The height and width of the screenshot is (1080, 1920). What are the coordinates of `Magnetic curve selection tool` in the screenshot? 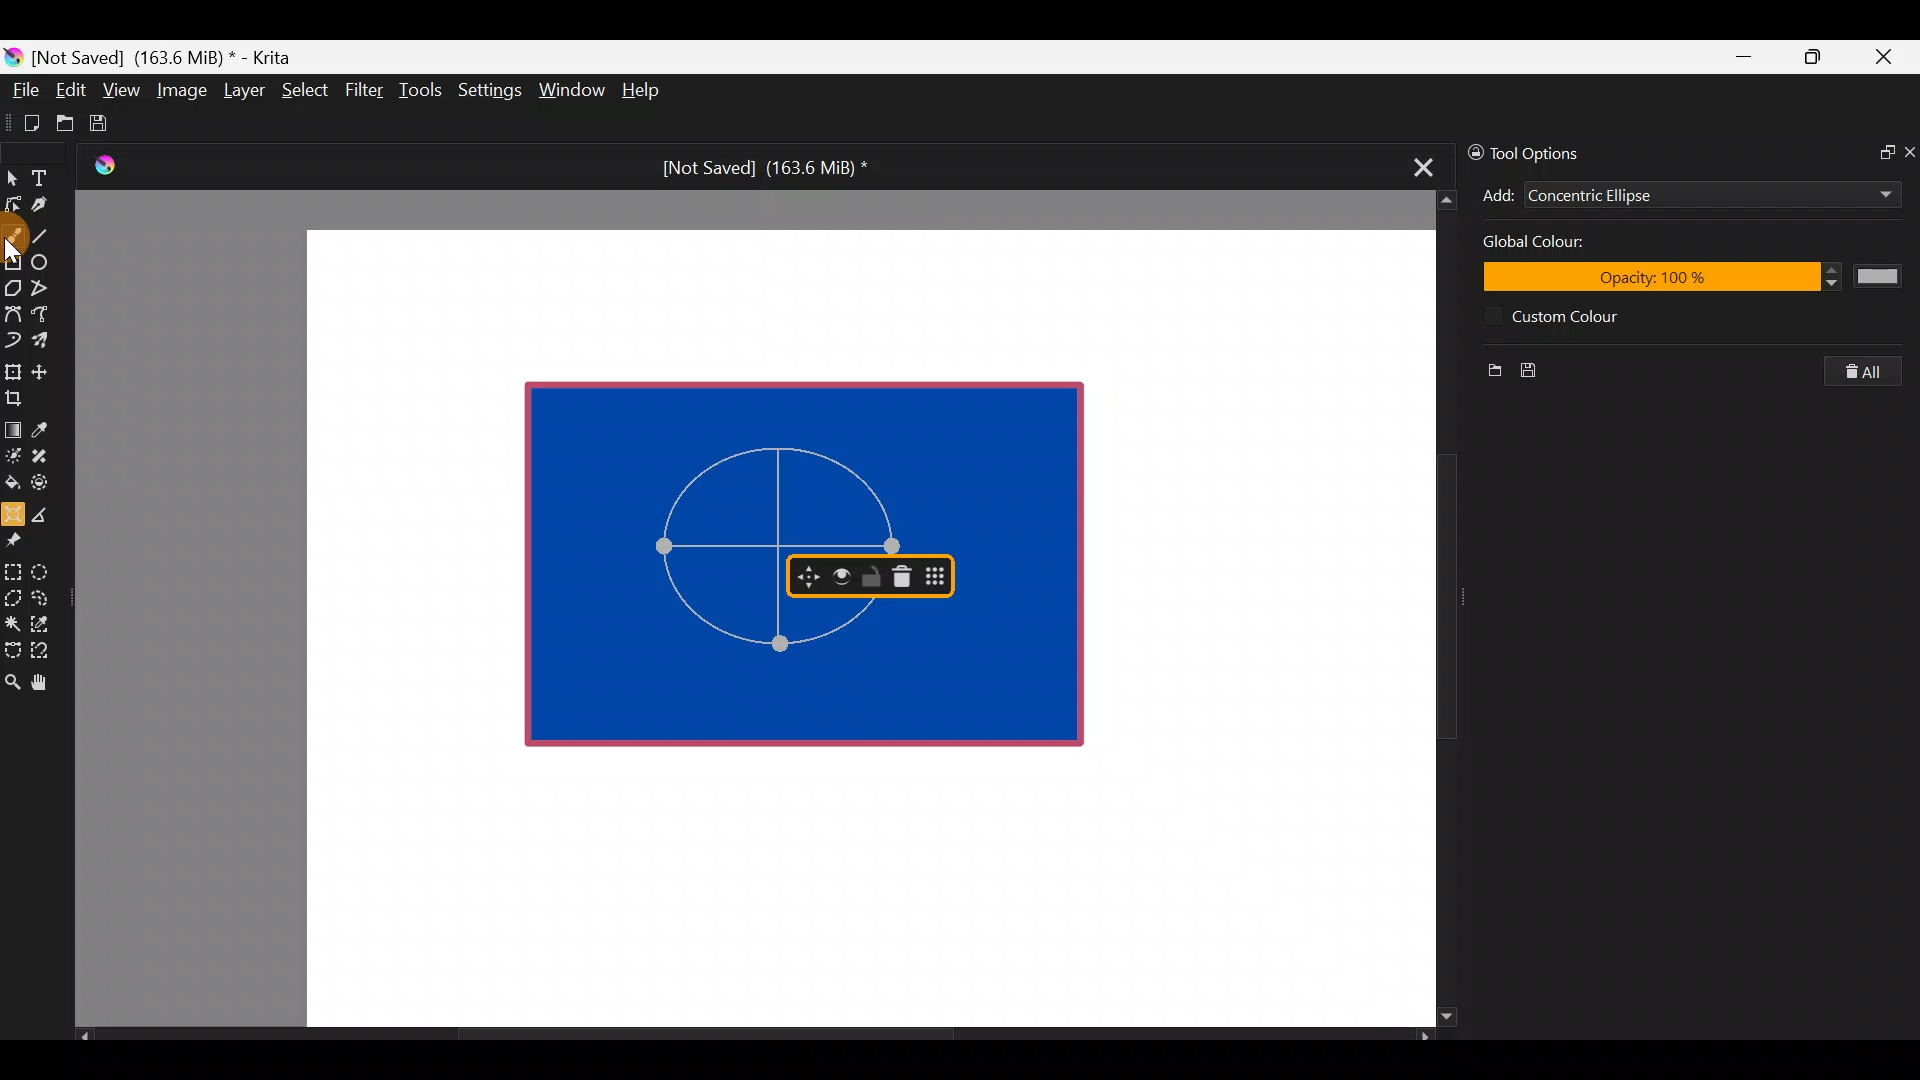 It's located at (46, 652).